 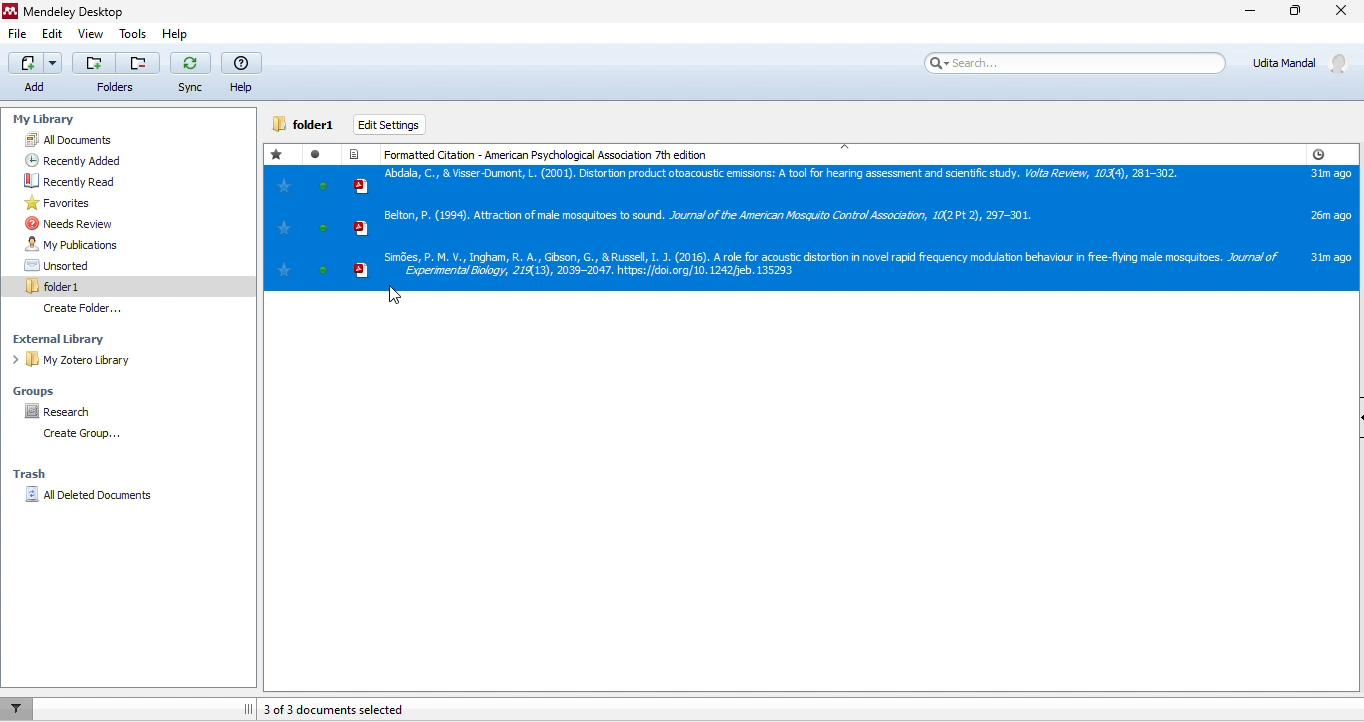 What do you see at coordinates (33, 472) in the screenshot?
I see `trash` at bounding box center [33, 472].